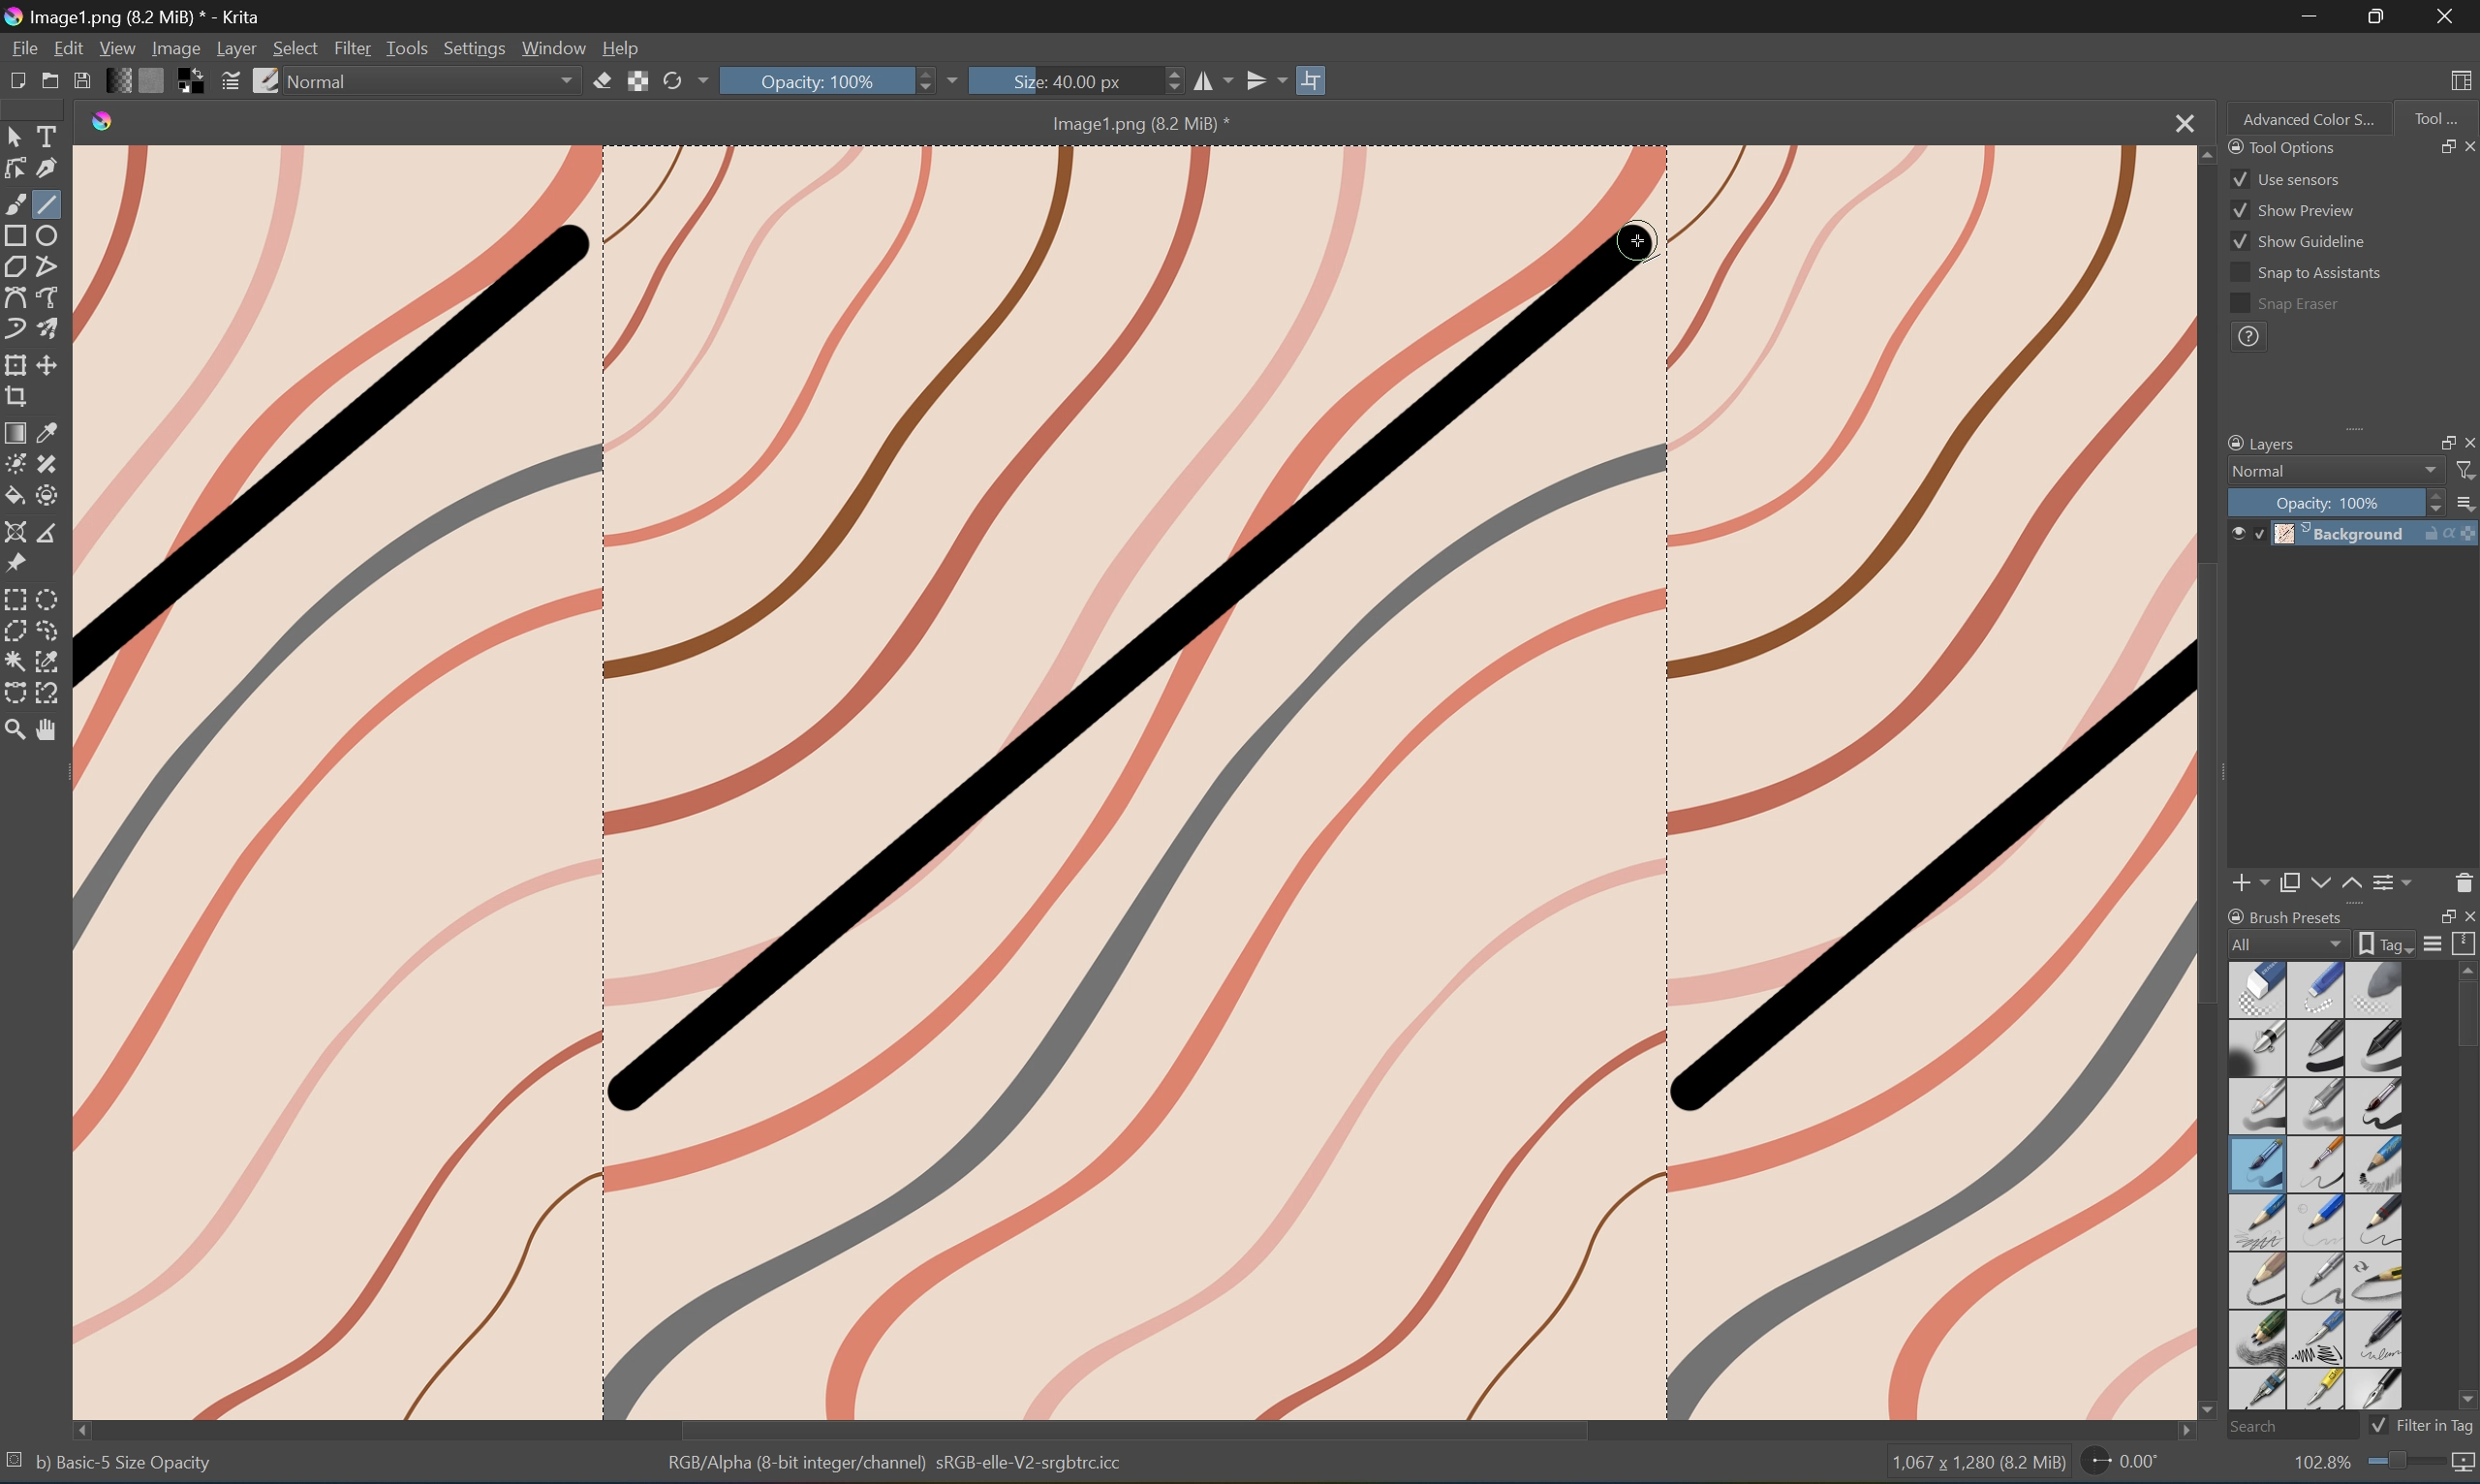 The height and width of the screenshot is (1484, 2480). I want to click on Show guideline, so click(2299, 245).